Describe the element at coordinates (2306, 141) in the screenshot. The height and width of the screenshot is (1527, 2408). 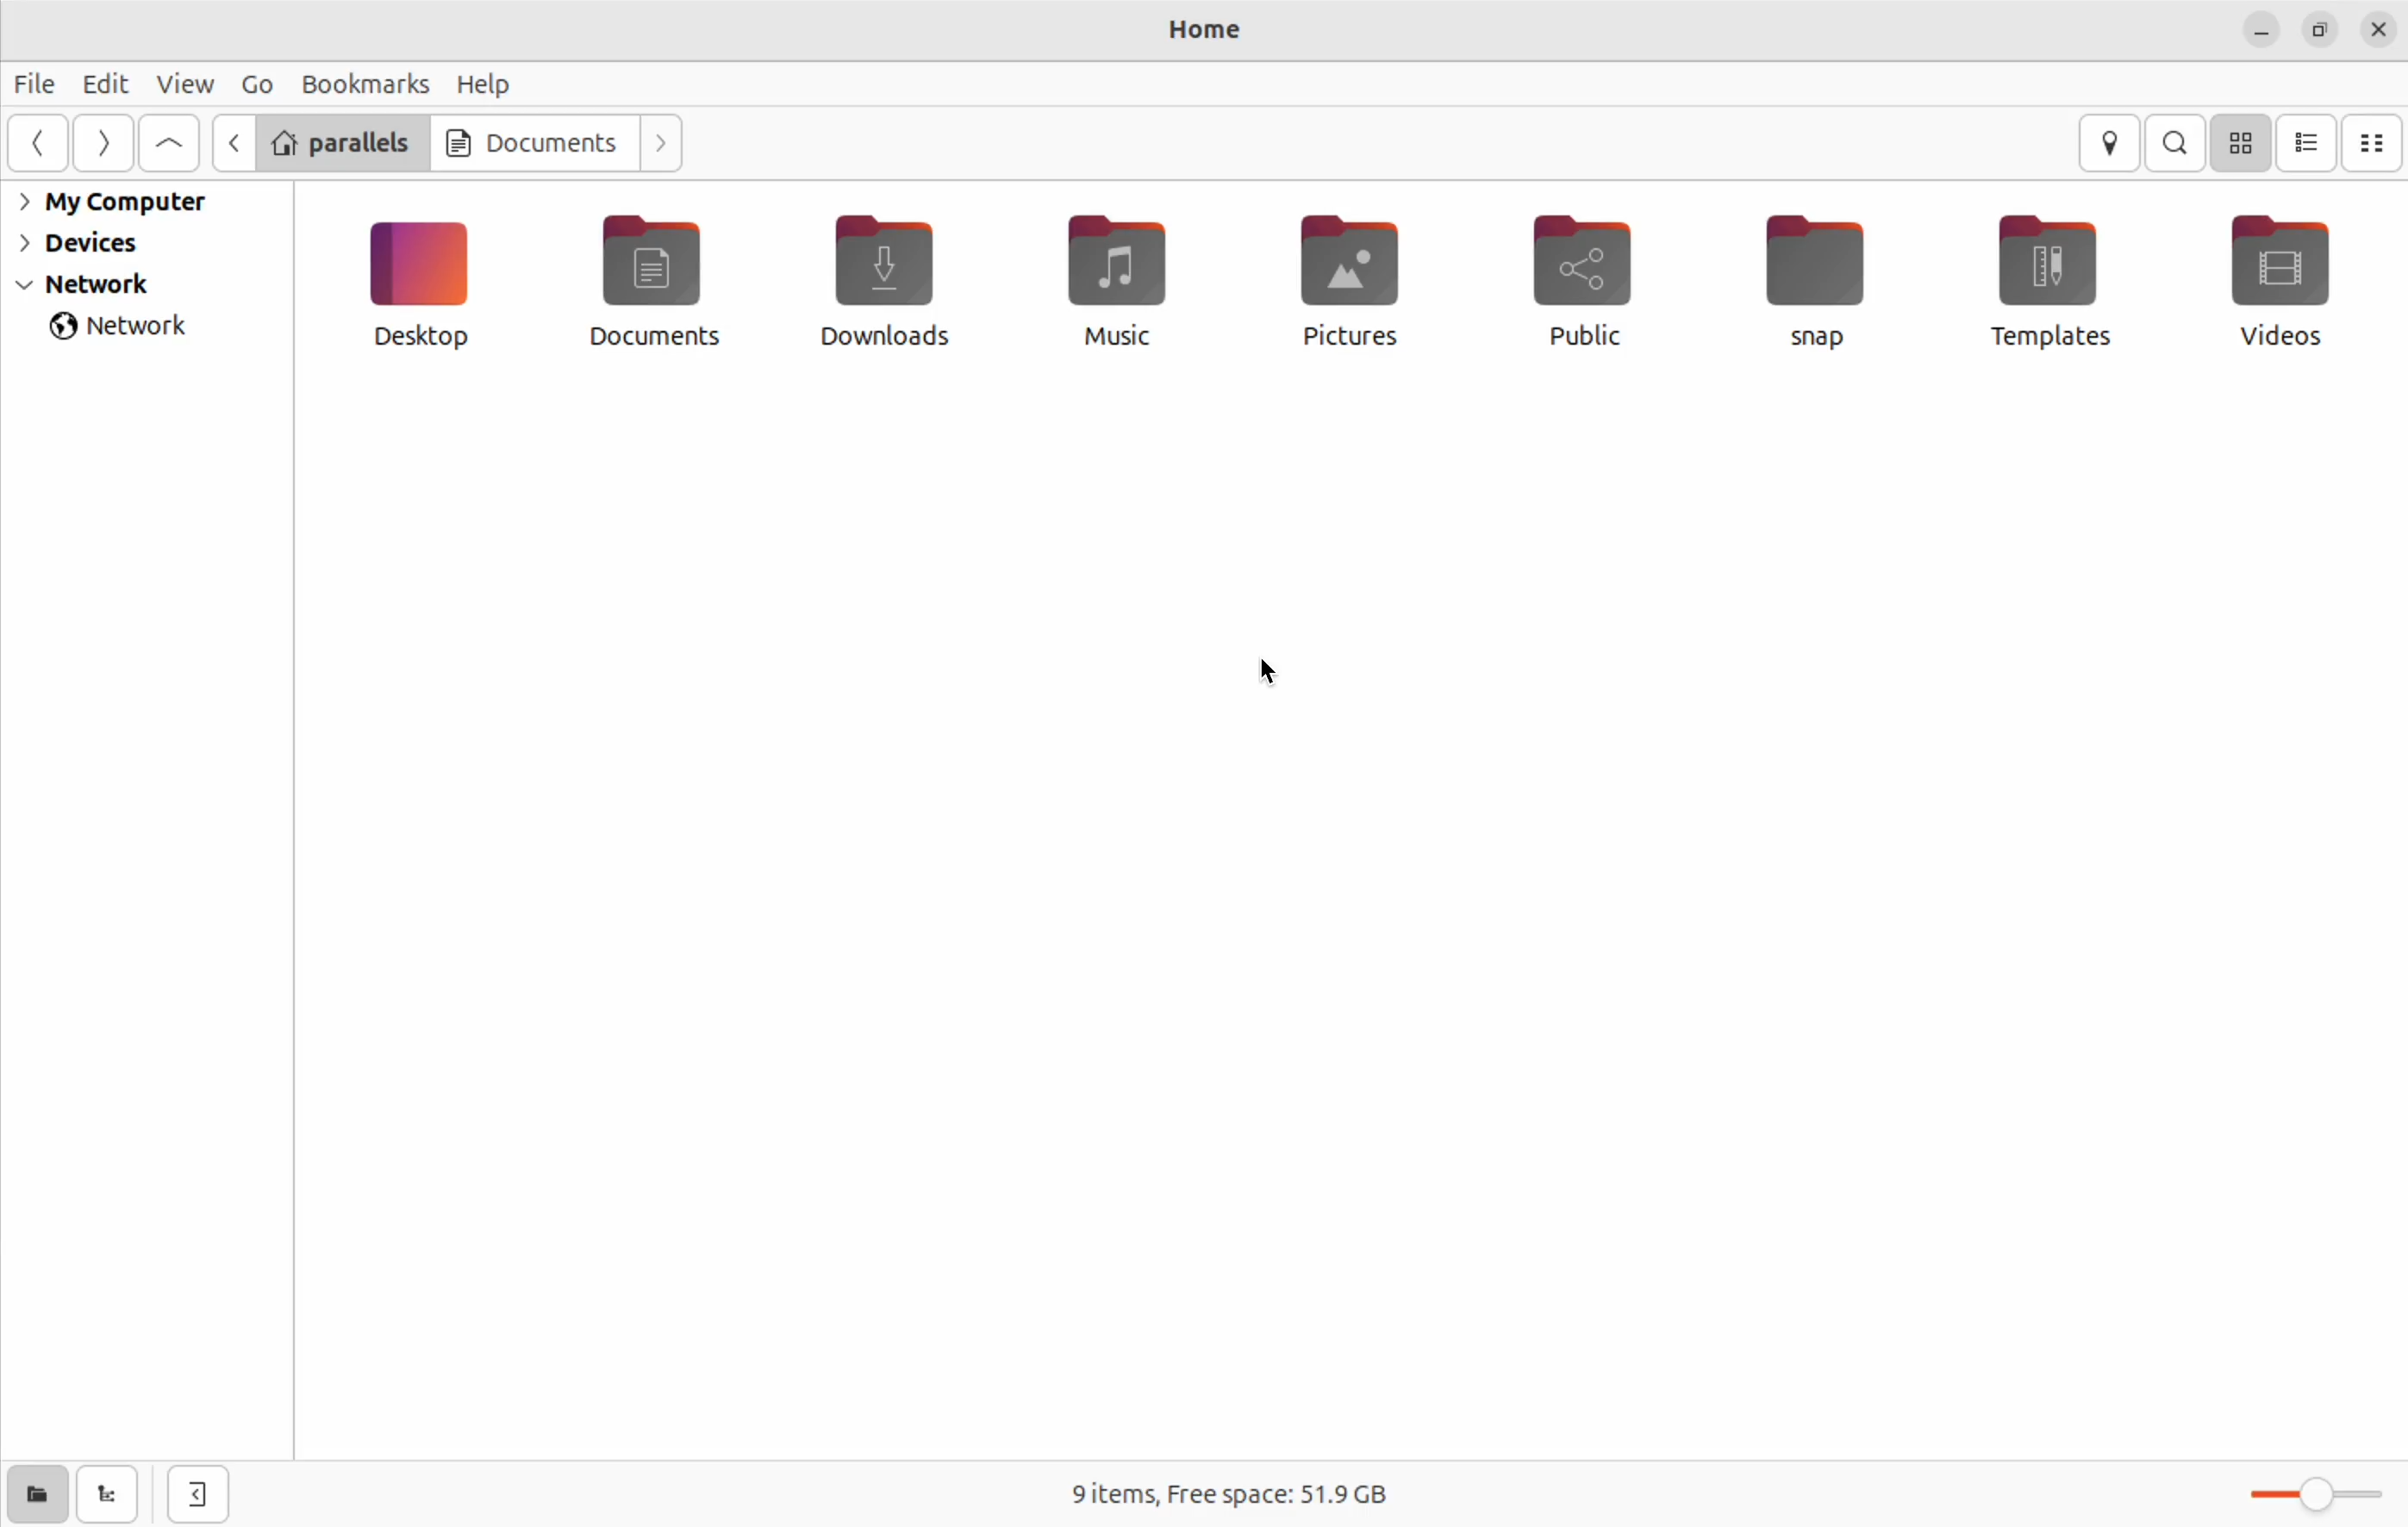
I see `bullet view` at that location.